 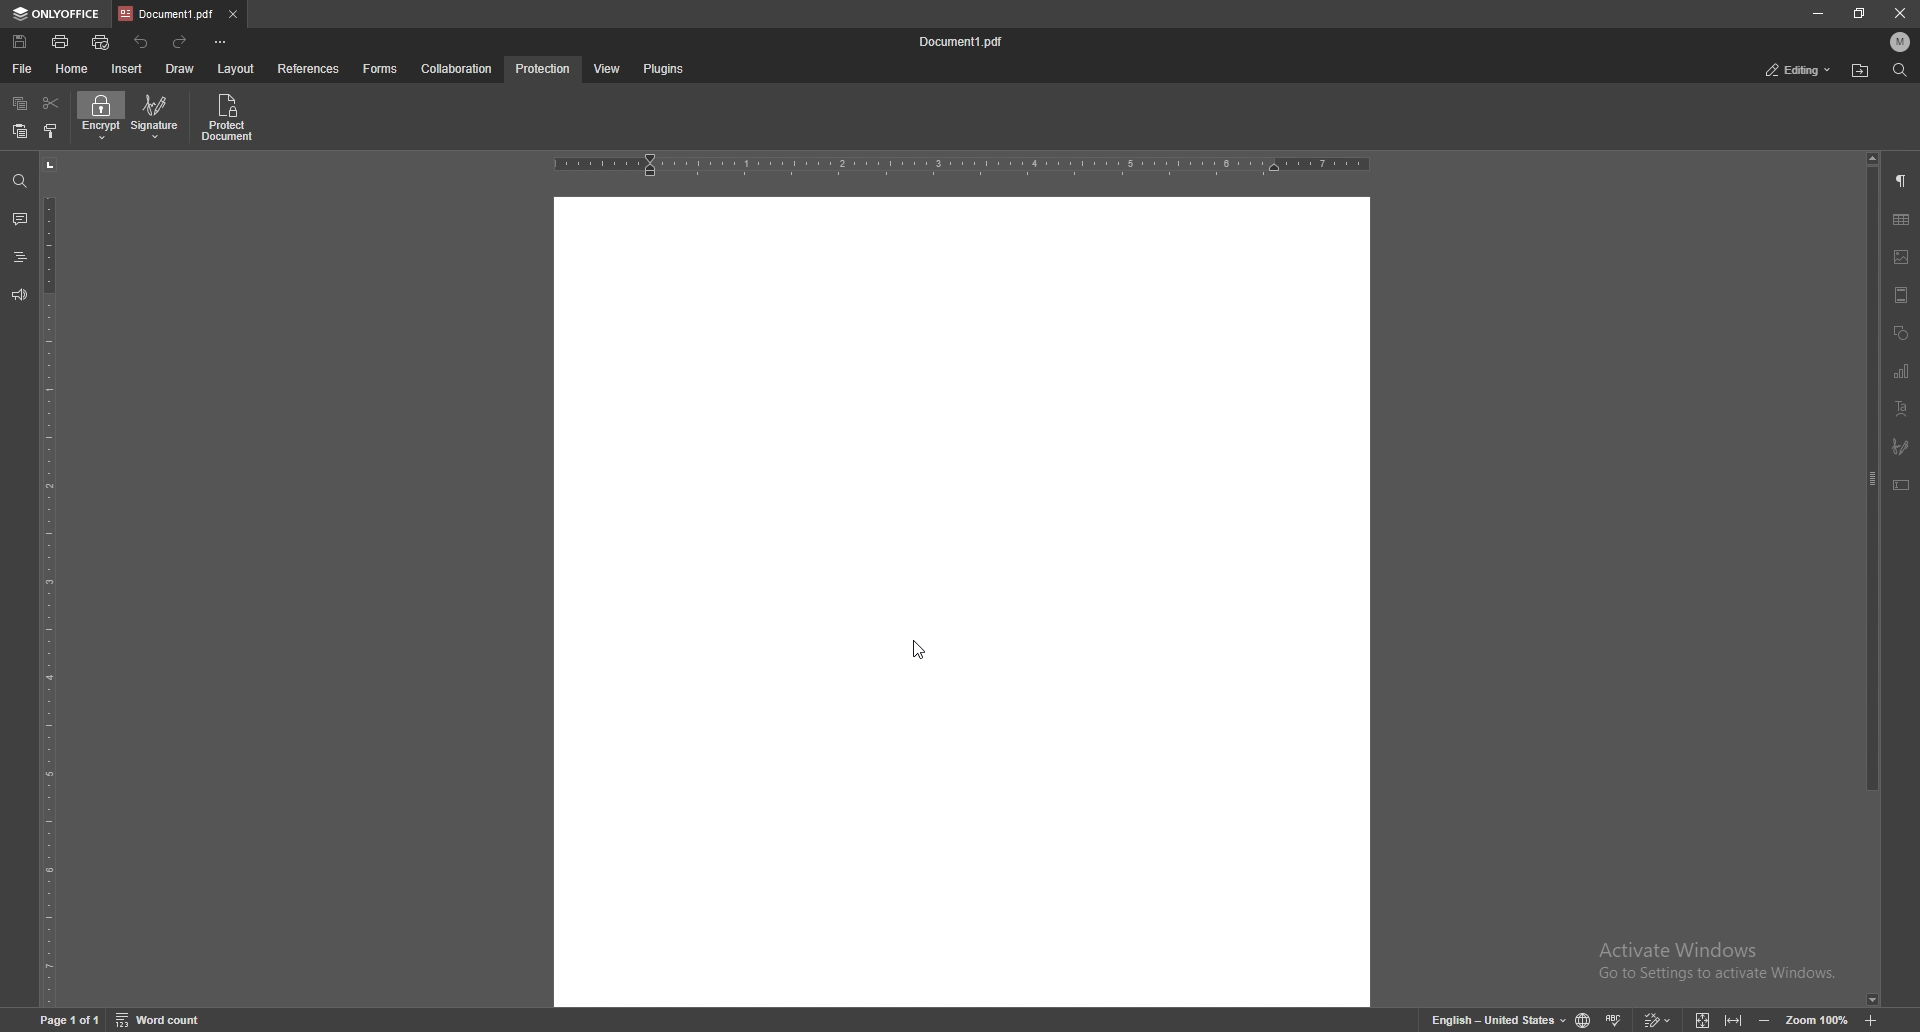 I want to click on layout, so click(x=239, y=69).